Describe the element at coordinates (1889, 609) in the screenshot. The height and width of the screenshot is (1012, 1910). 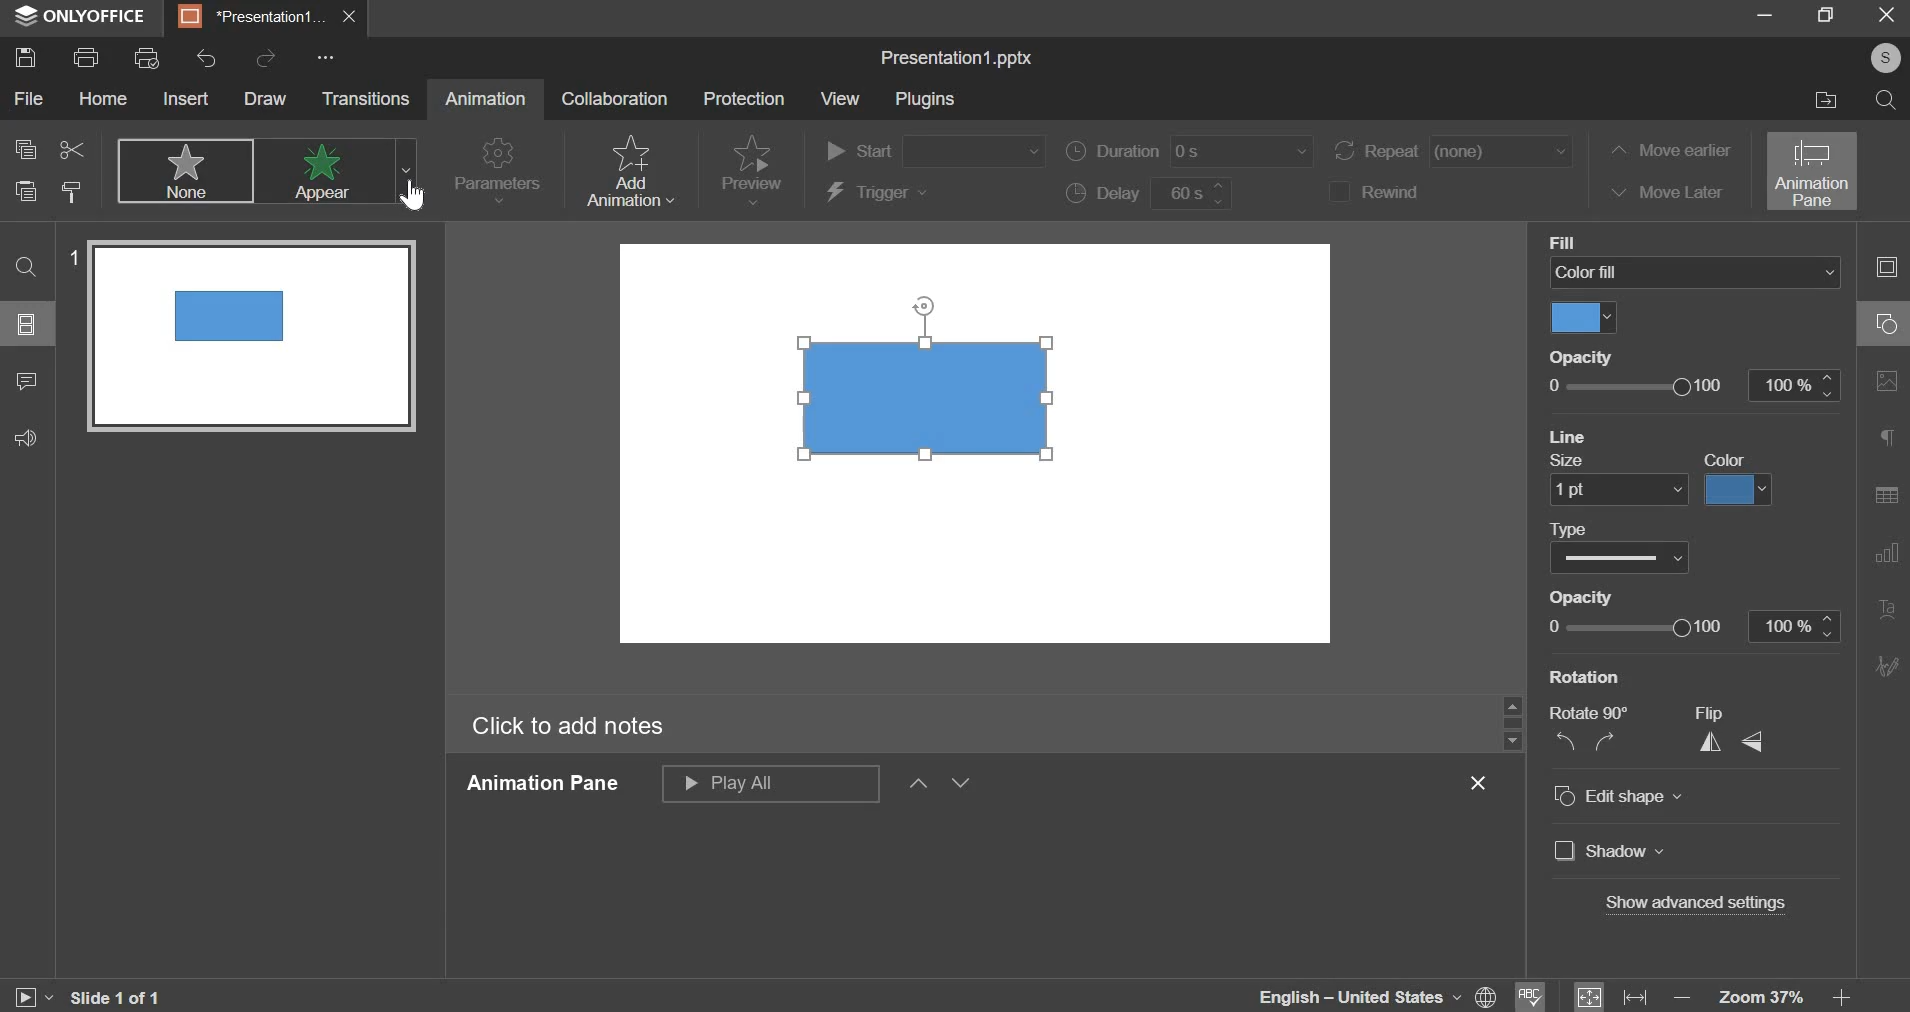
I see `Insert Audio/Video` at that location.